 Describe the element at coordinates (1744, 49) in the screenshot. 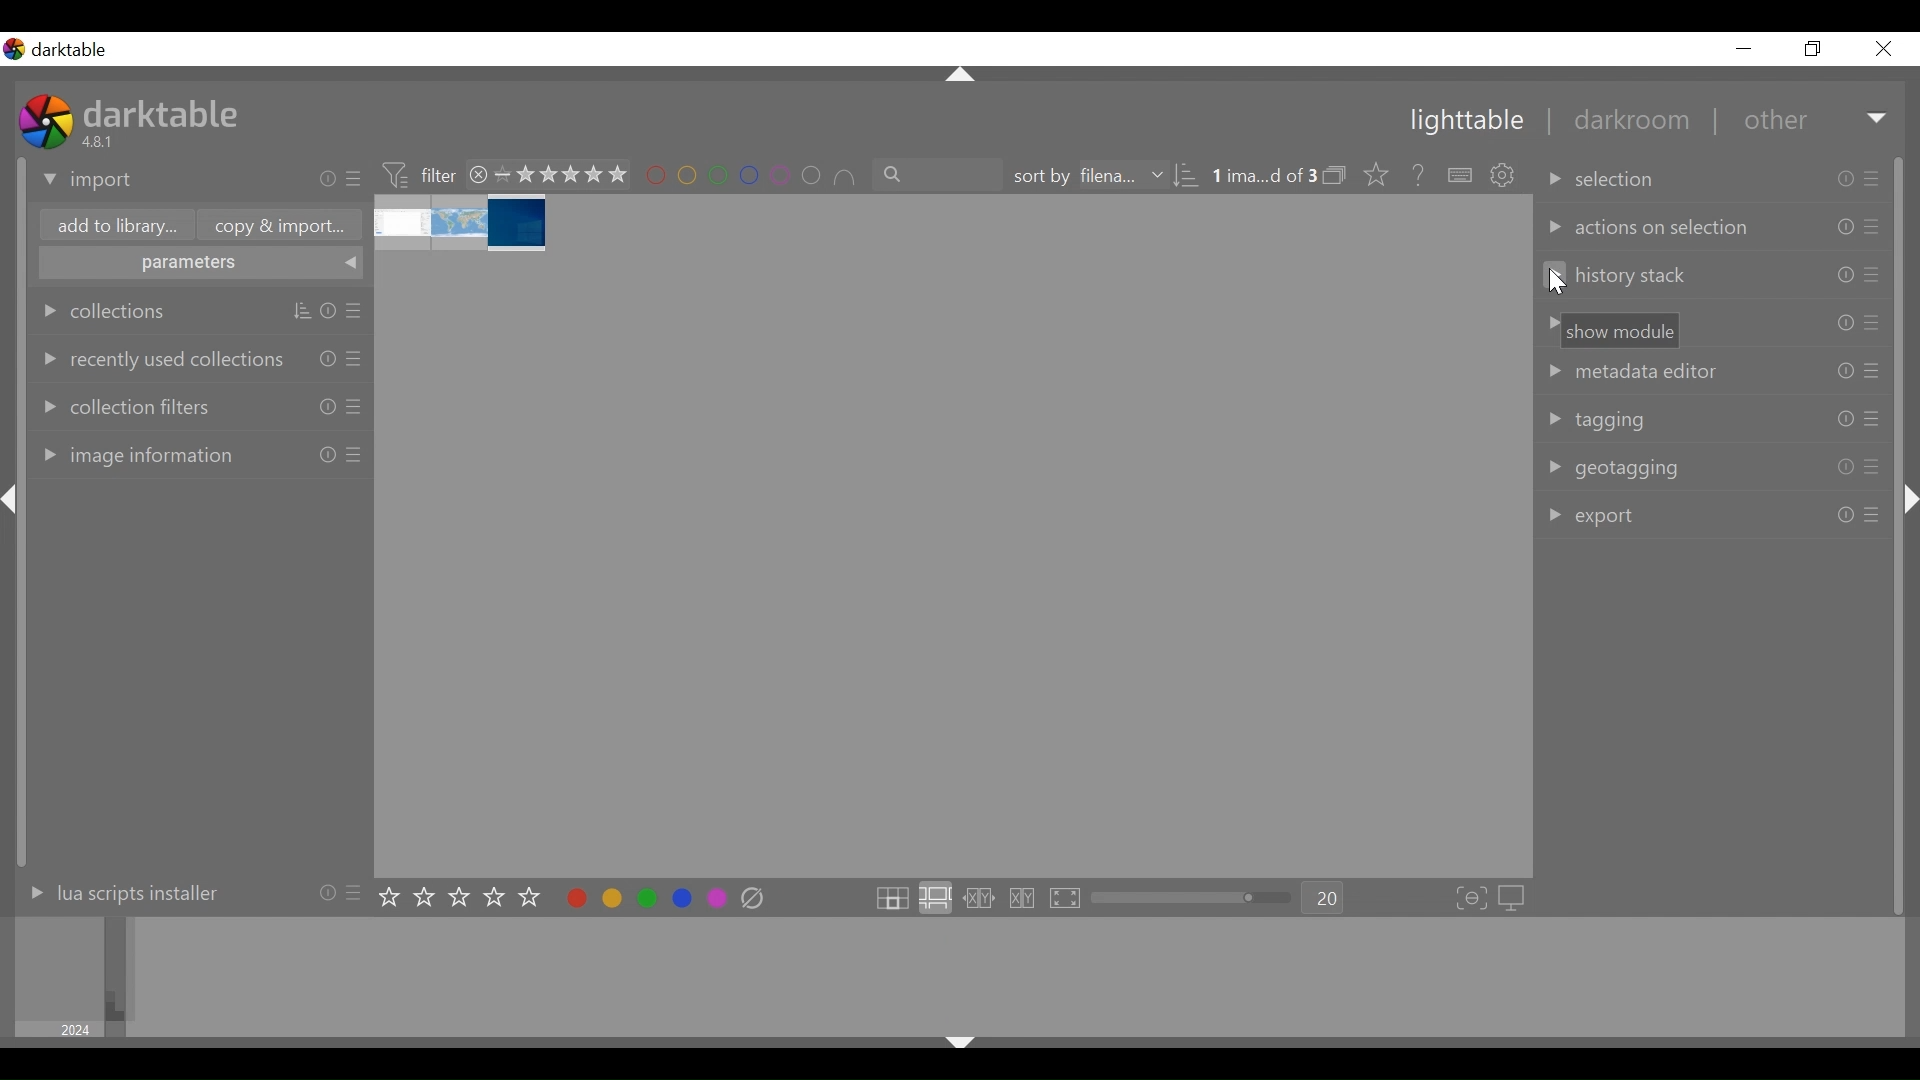

I see `minimize` at that location.